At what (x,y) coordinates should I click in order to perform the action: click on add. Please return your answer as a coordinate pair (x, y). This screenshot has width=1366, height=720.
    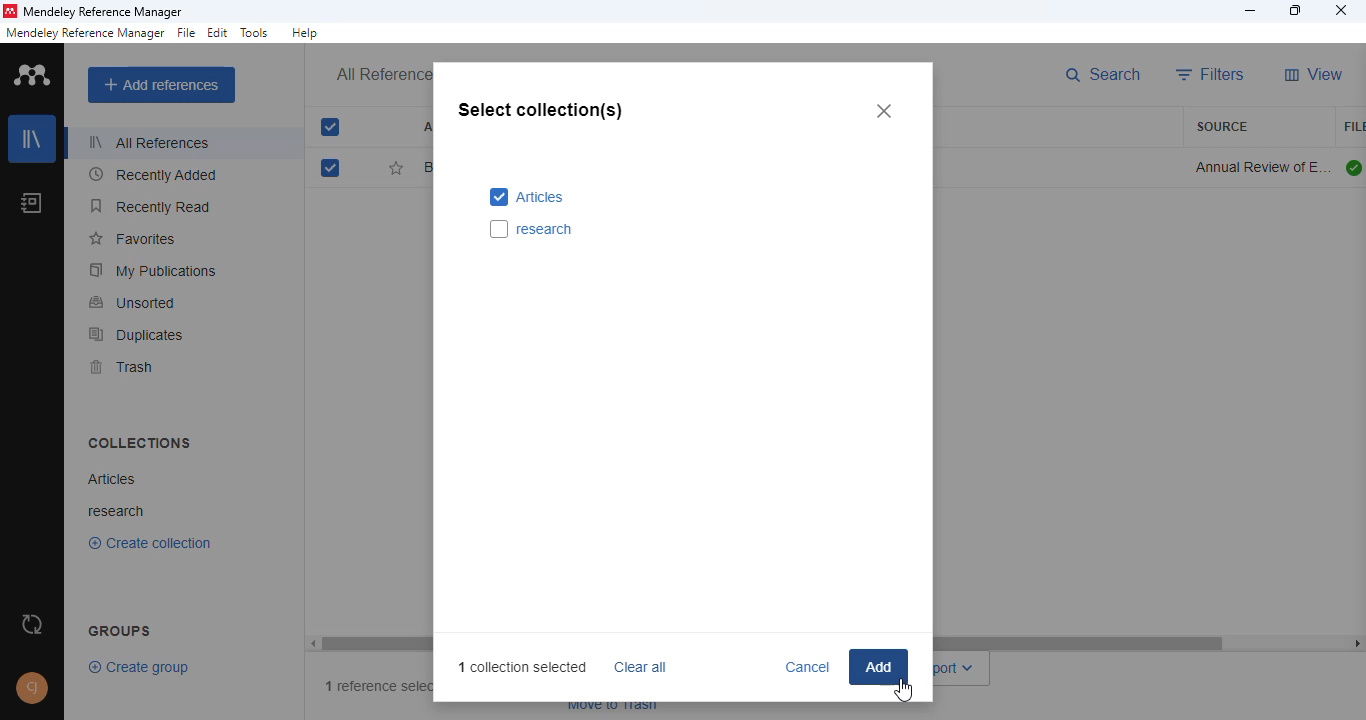
    Looking at the image, I should click on (904, 691).